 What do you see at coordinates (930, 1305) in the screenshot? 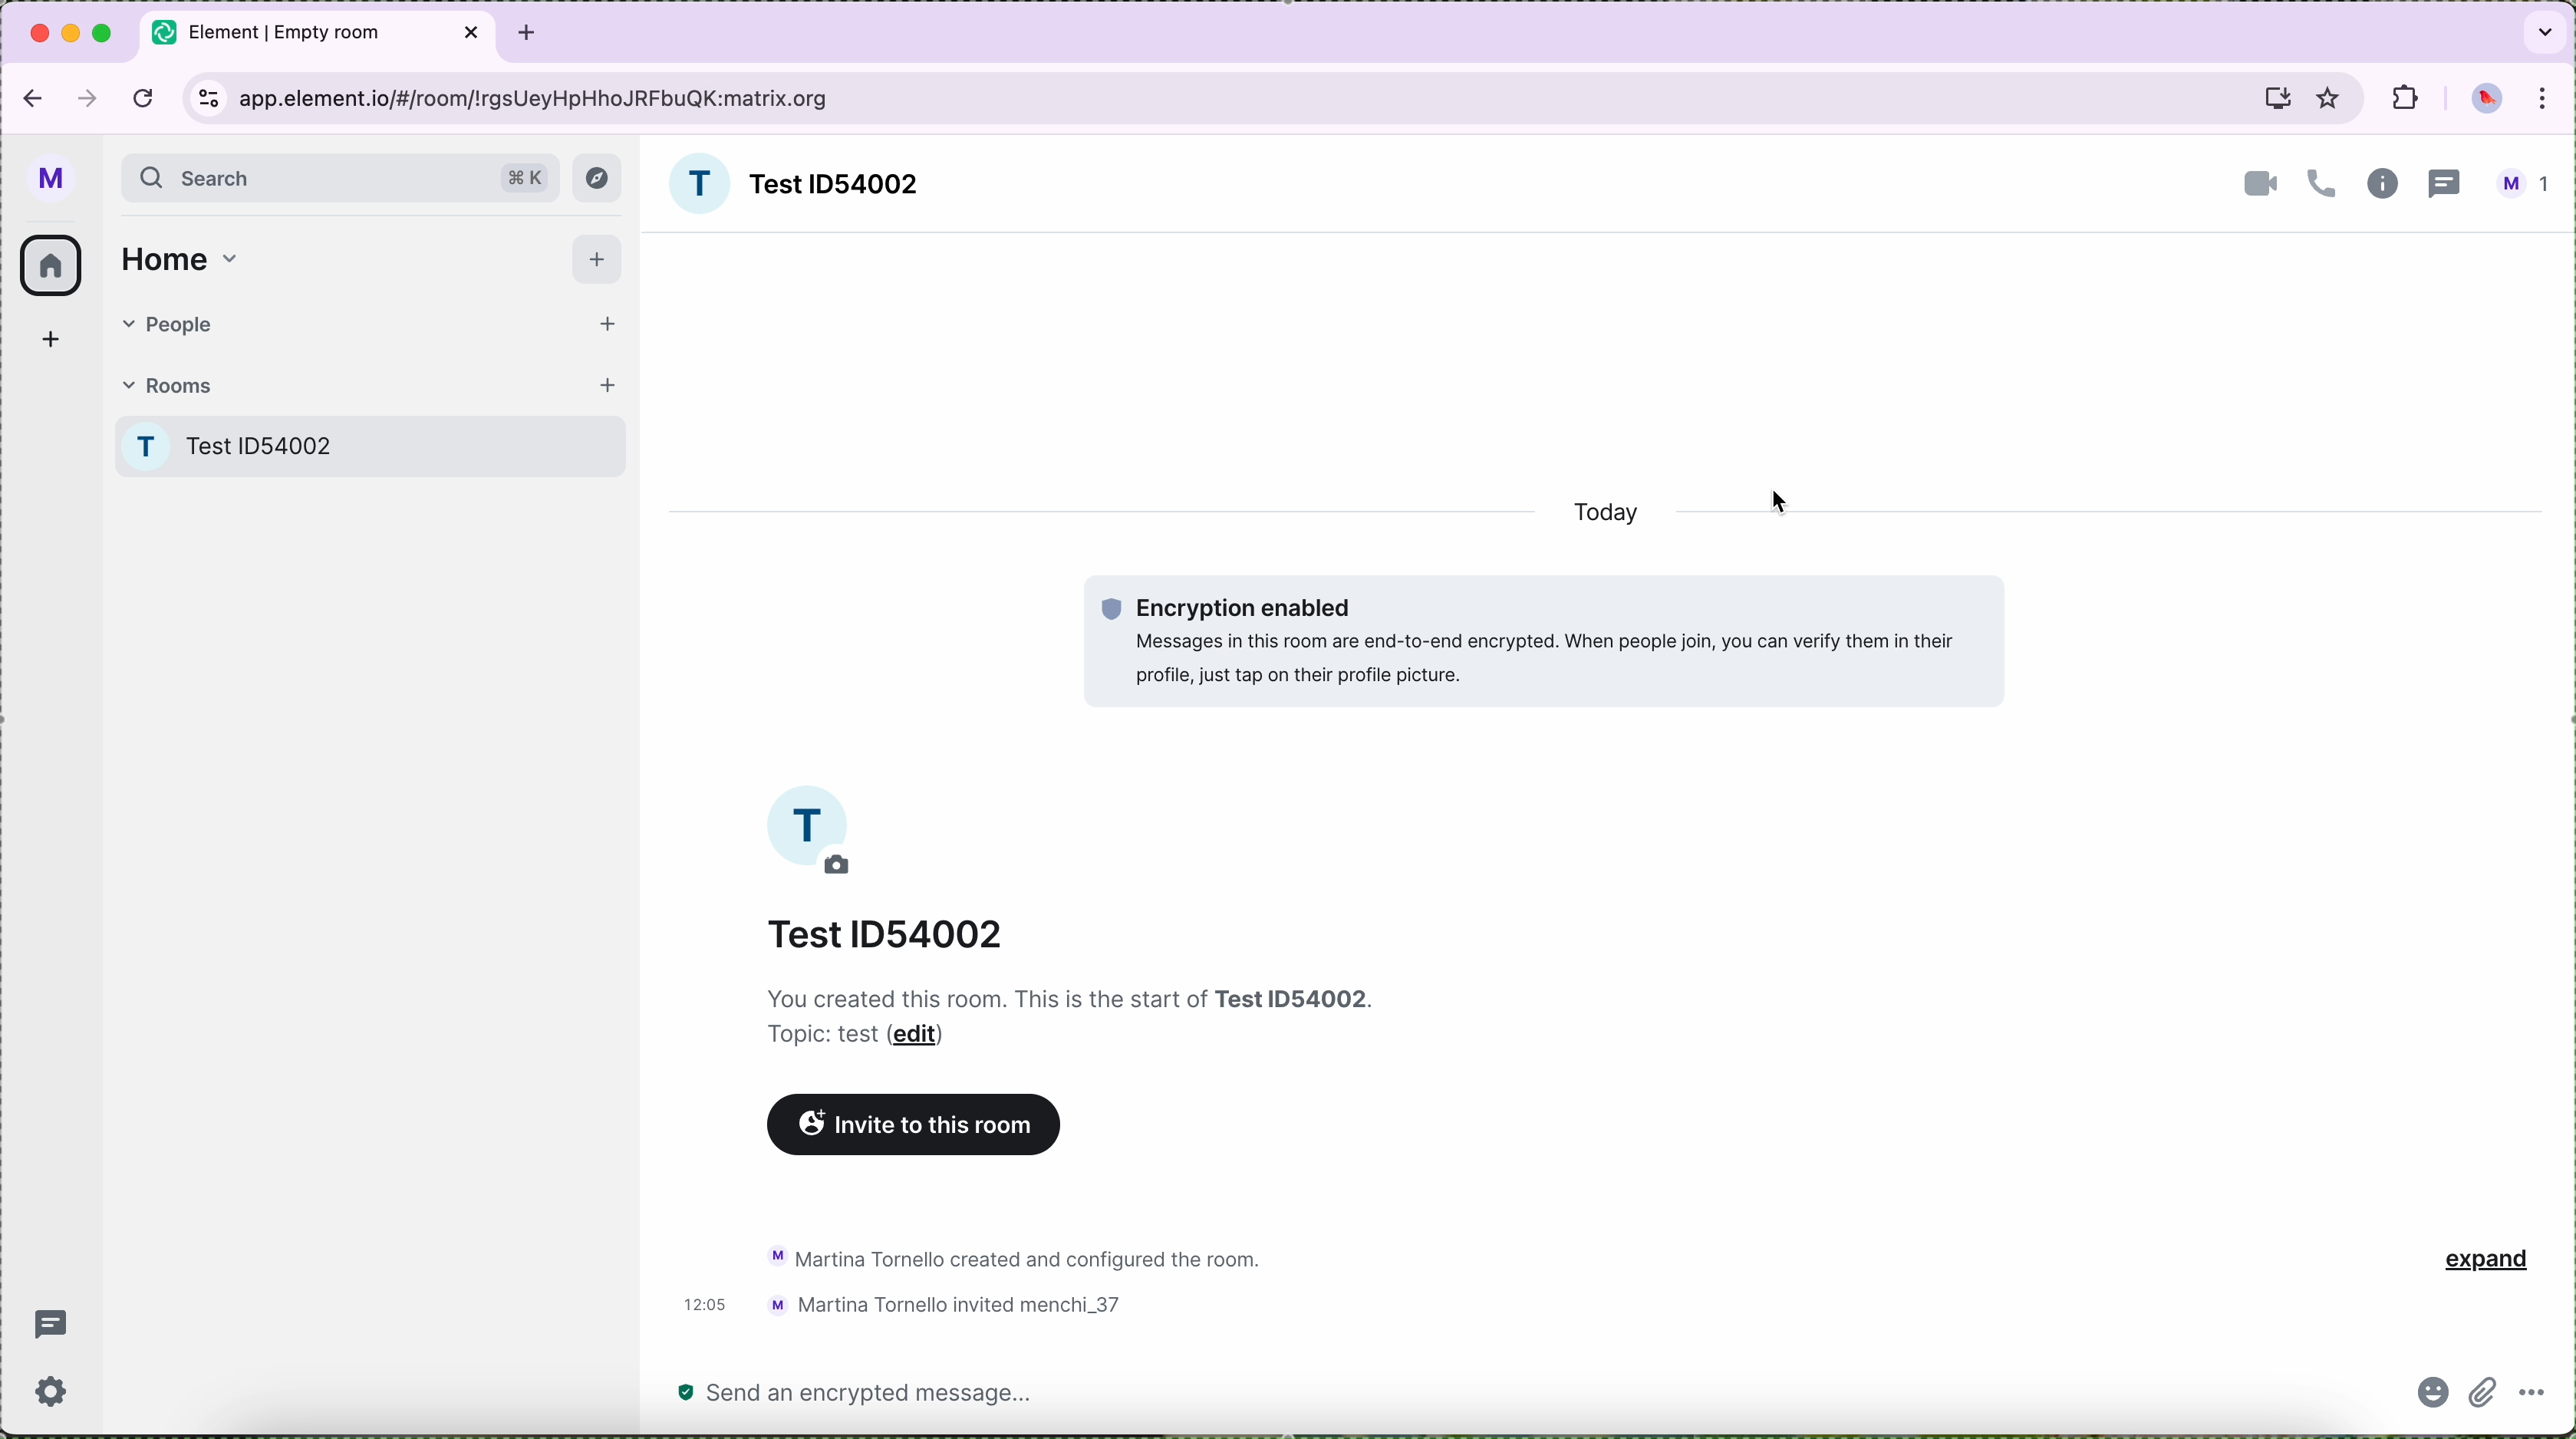
I see `new activity of the room` at bounding box center [930, 1305].